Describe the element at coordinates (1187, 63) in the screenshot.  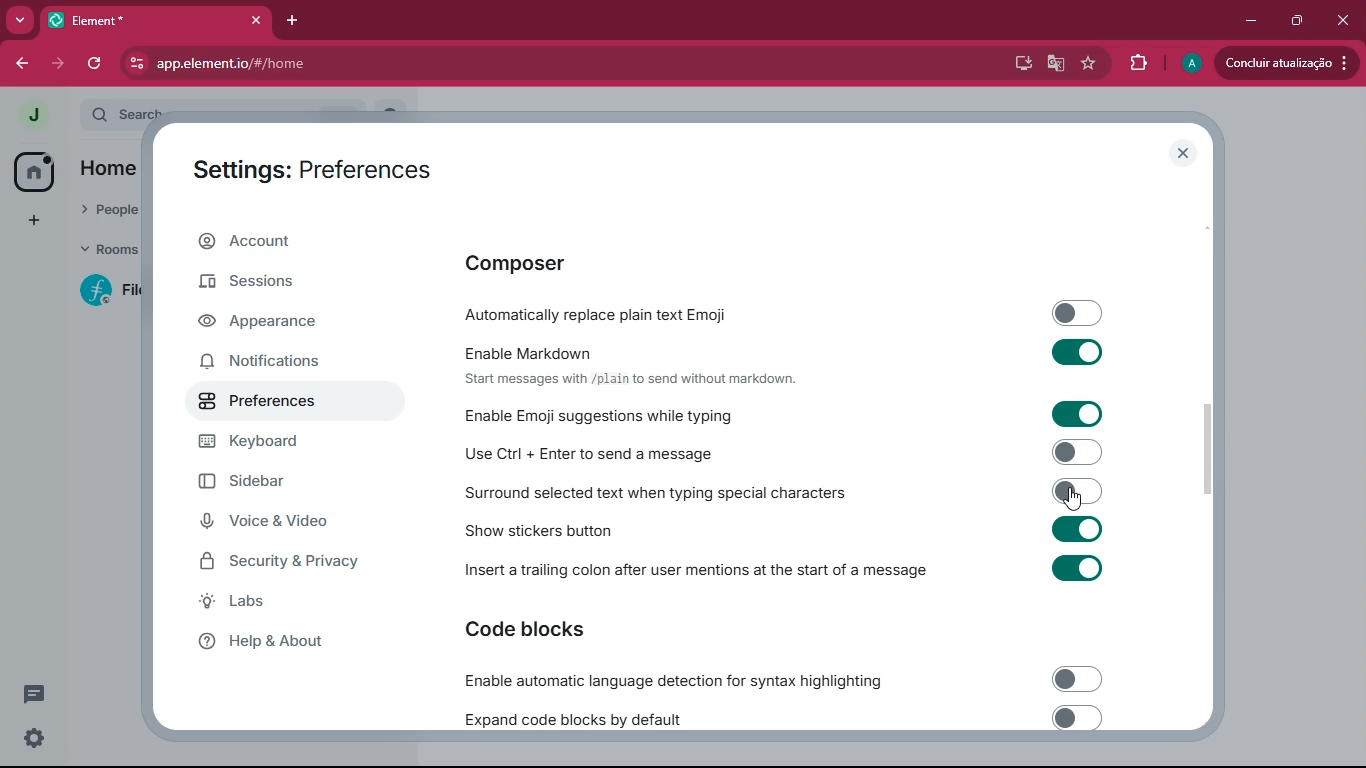
I see `profile` at that location.